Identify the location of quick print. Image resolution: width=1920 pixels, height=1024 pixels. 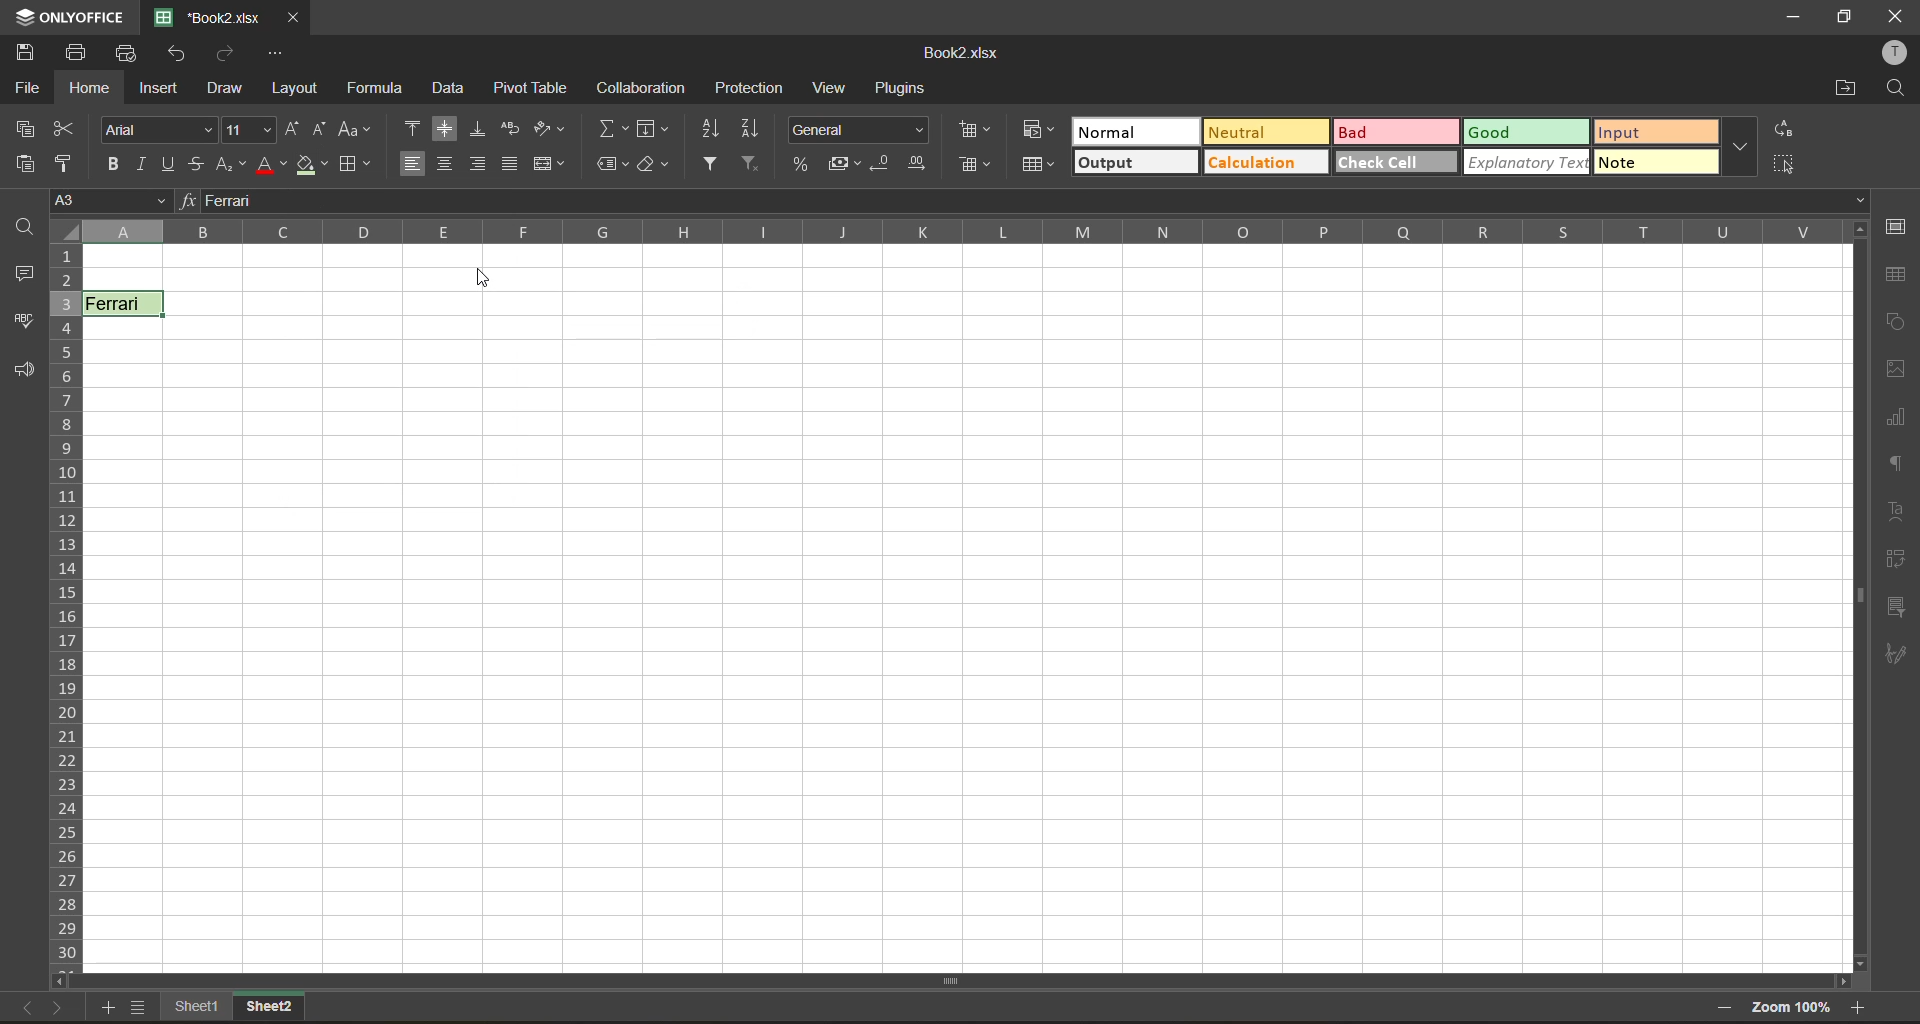
(127, 54).